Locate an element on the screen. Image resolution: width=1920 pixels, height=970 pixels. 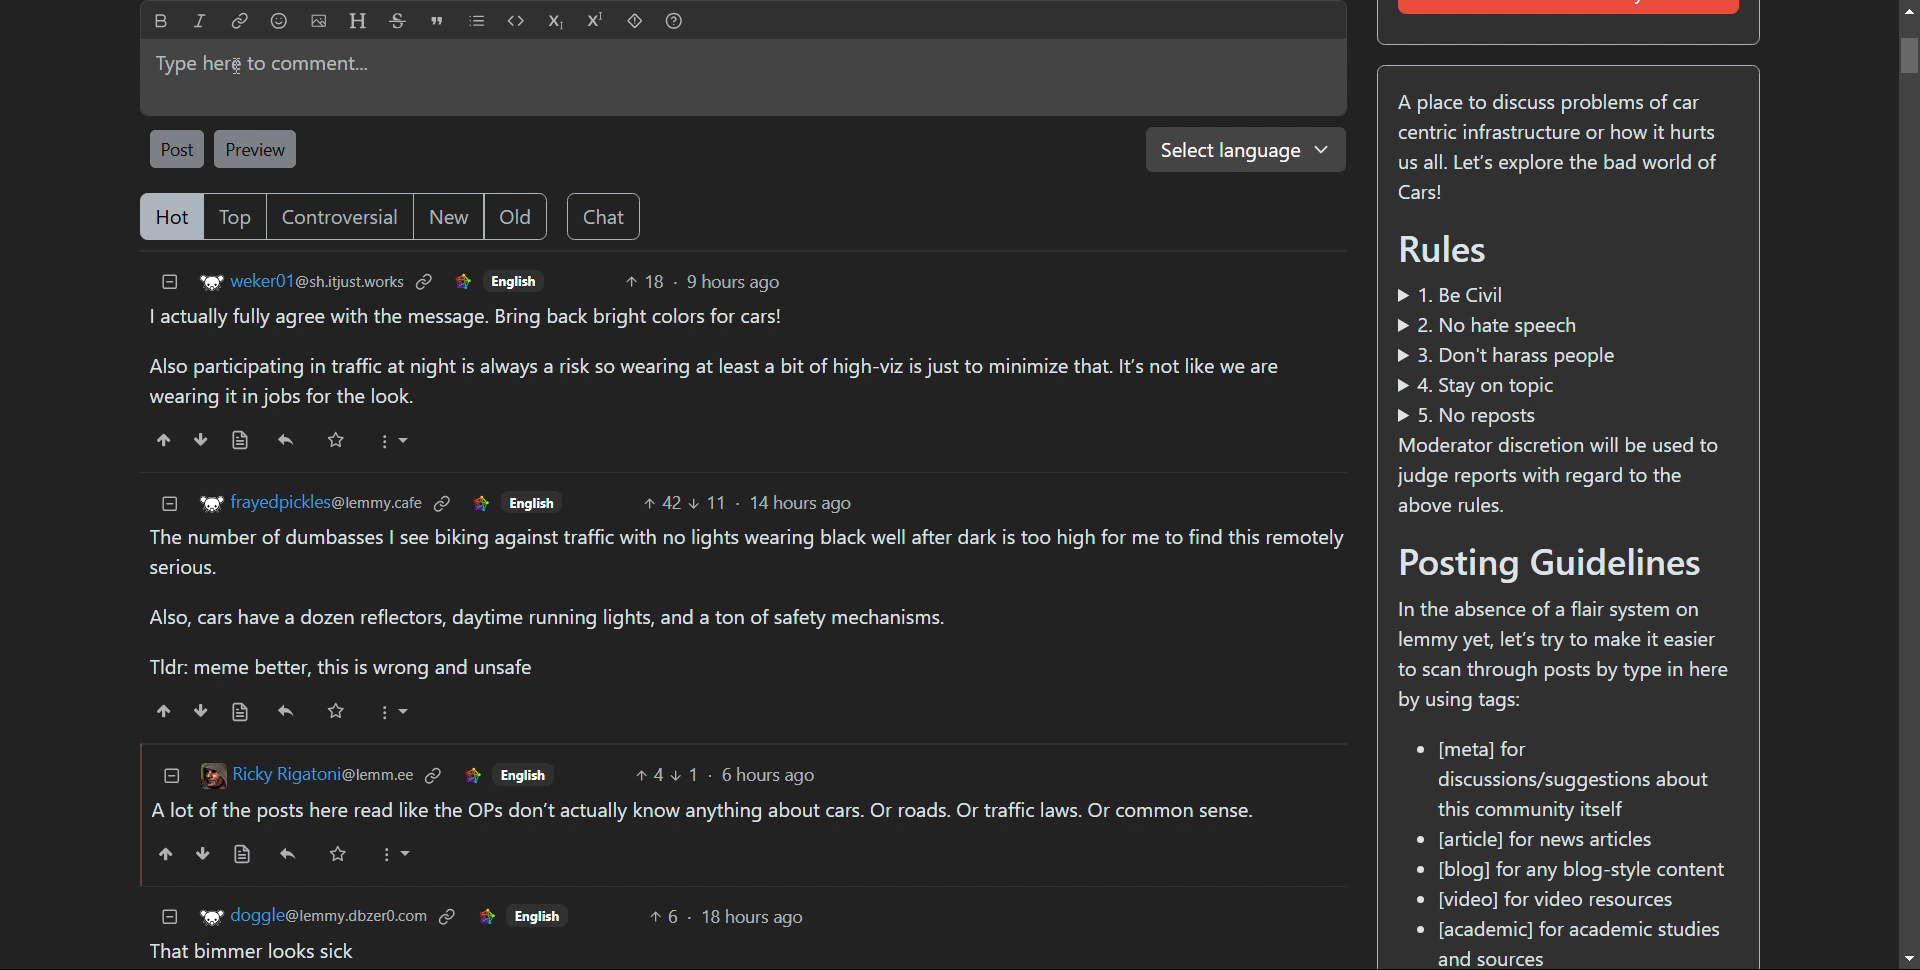
scroll up is located at coordinates (1907, 10).